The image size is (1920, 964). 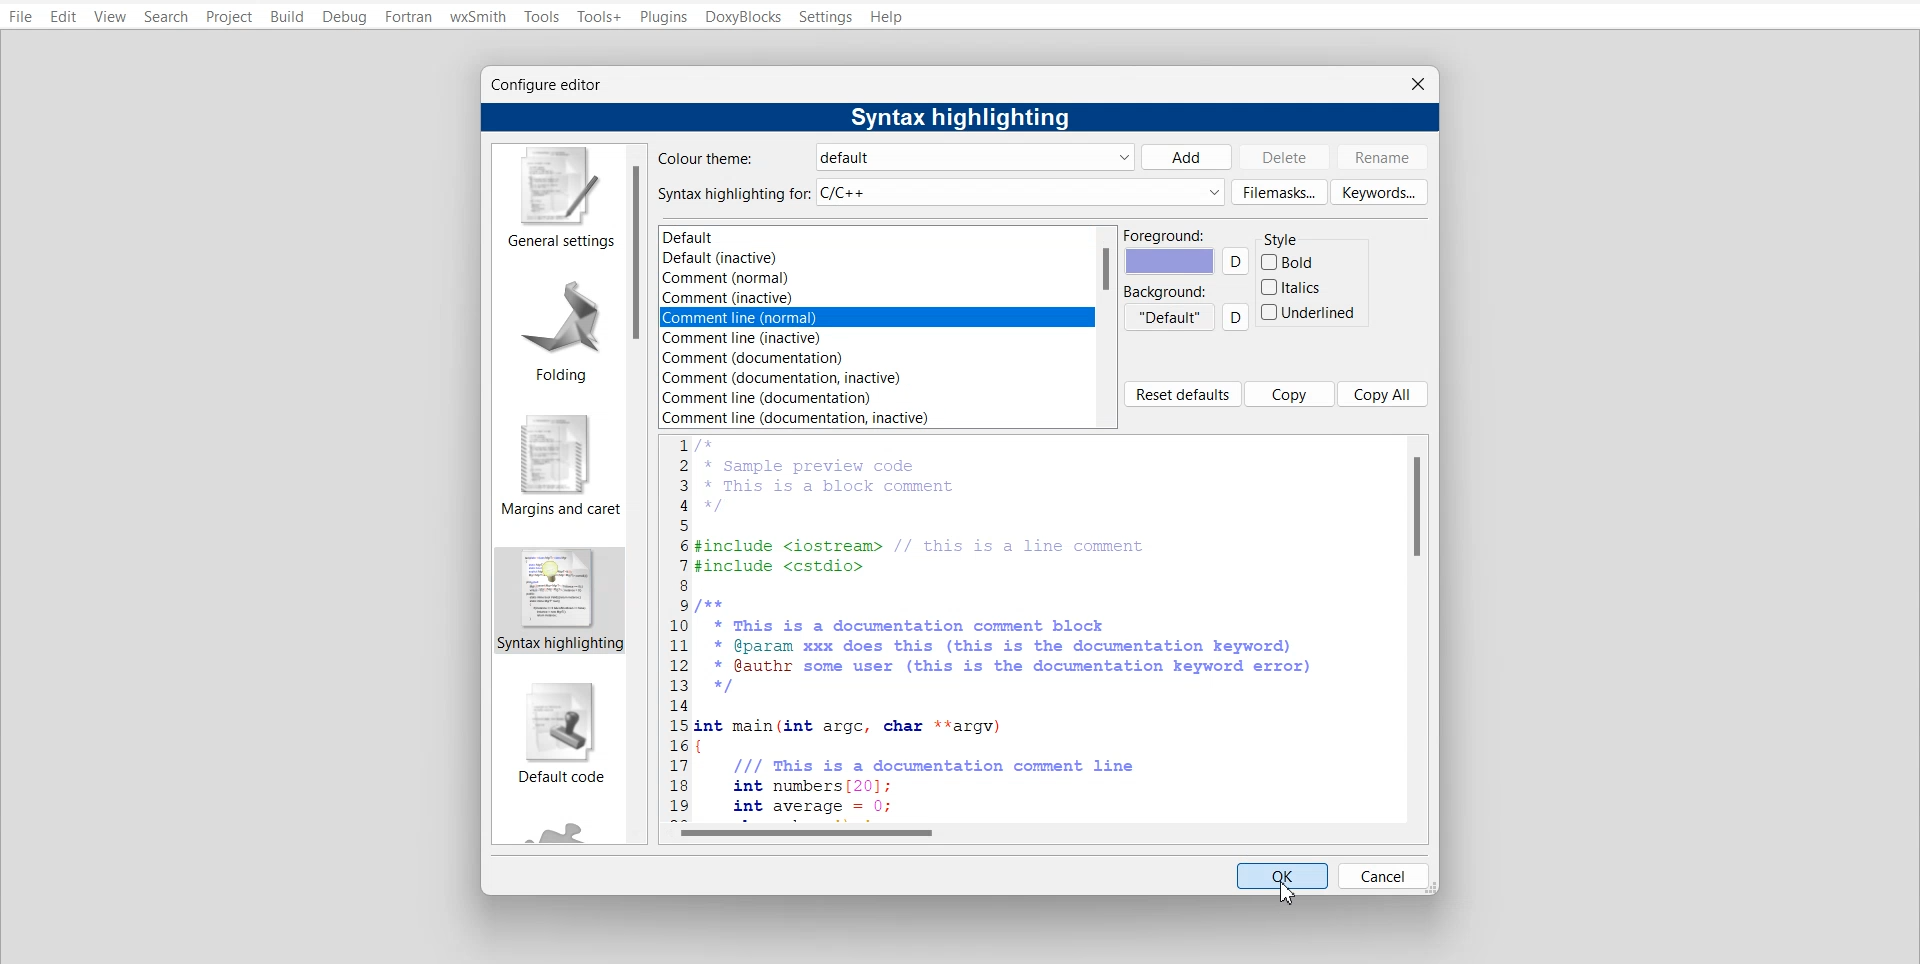 What do you see at coordinates (556, 734) in the screenshot?
I see `Default code` at bounding box center [556, 734].